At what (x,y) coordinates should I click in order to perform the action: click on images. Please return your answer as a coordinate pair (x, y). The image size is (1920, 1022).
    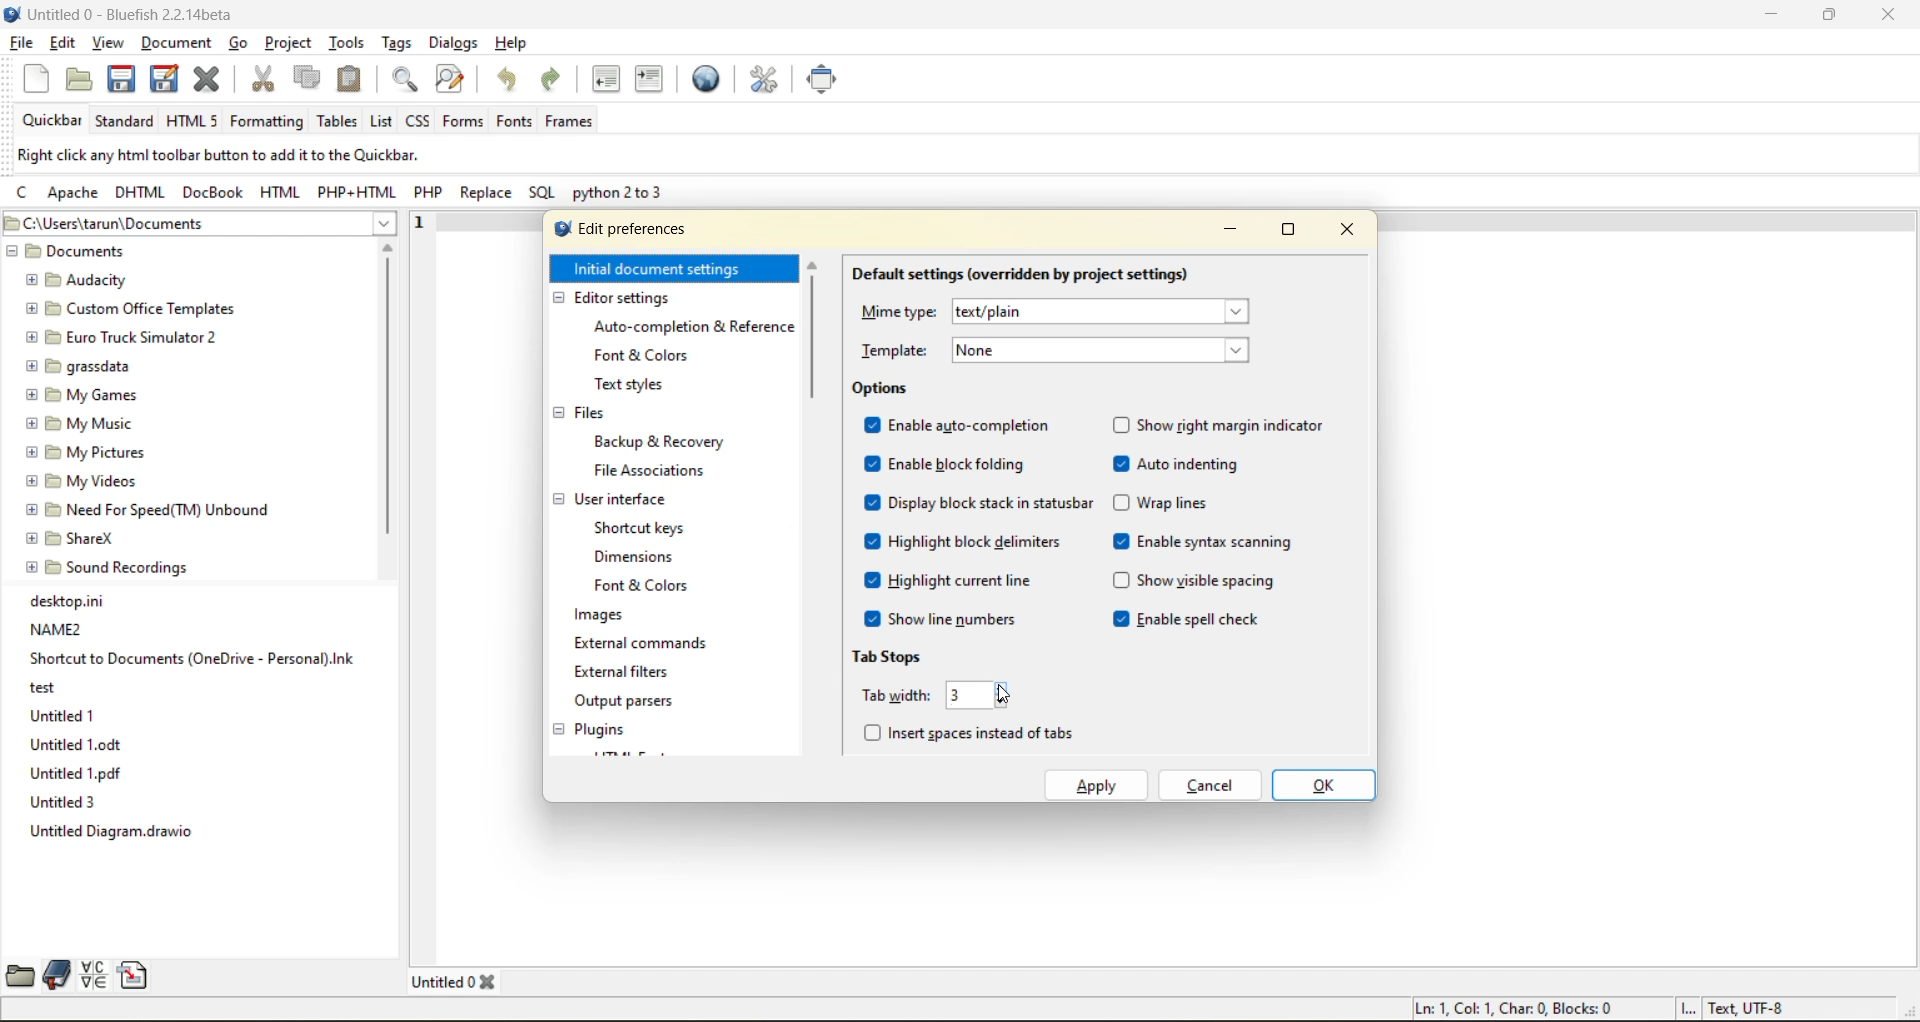
    Looking at the image, I should click on (599, 617).